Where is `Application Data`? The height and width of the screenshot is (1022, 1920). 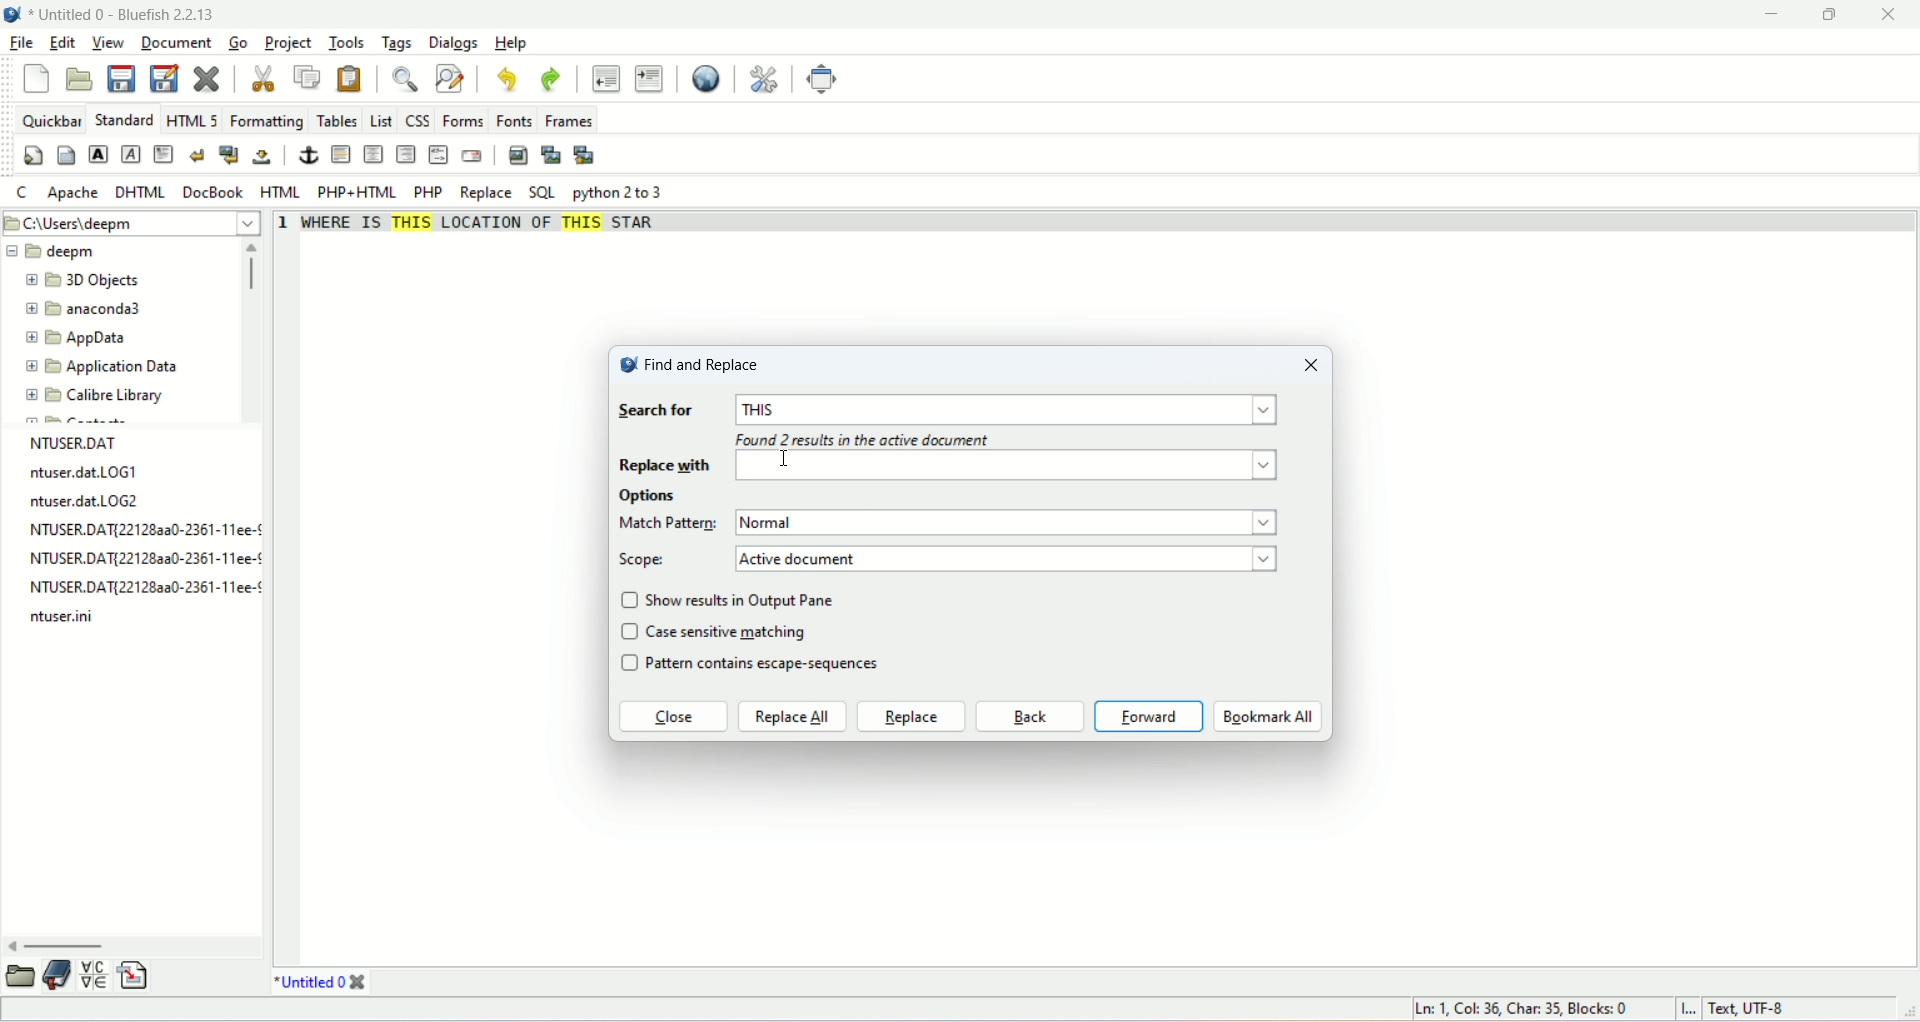 Application Data is located at coordinates (101, 367).